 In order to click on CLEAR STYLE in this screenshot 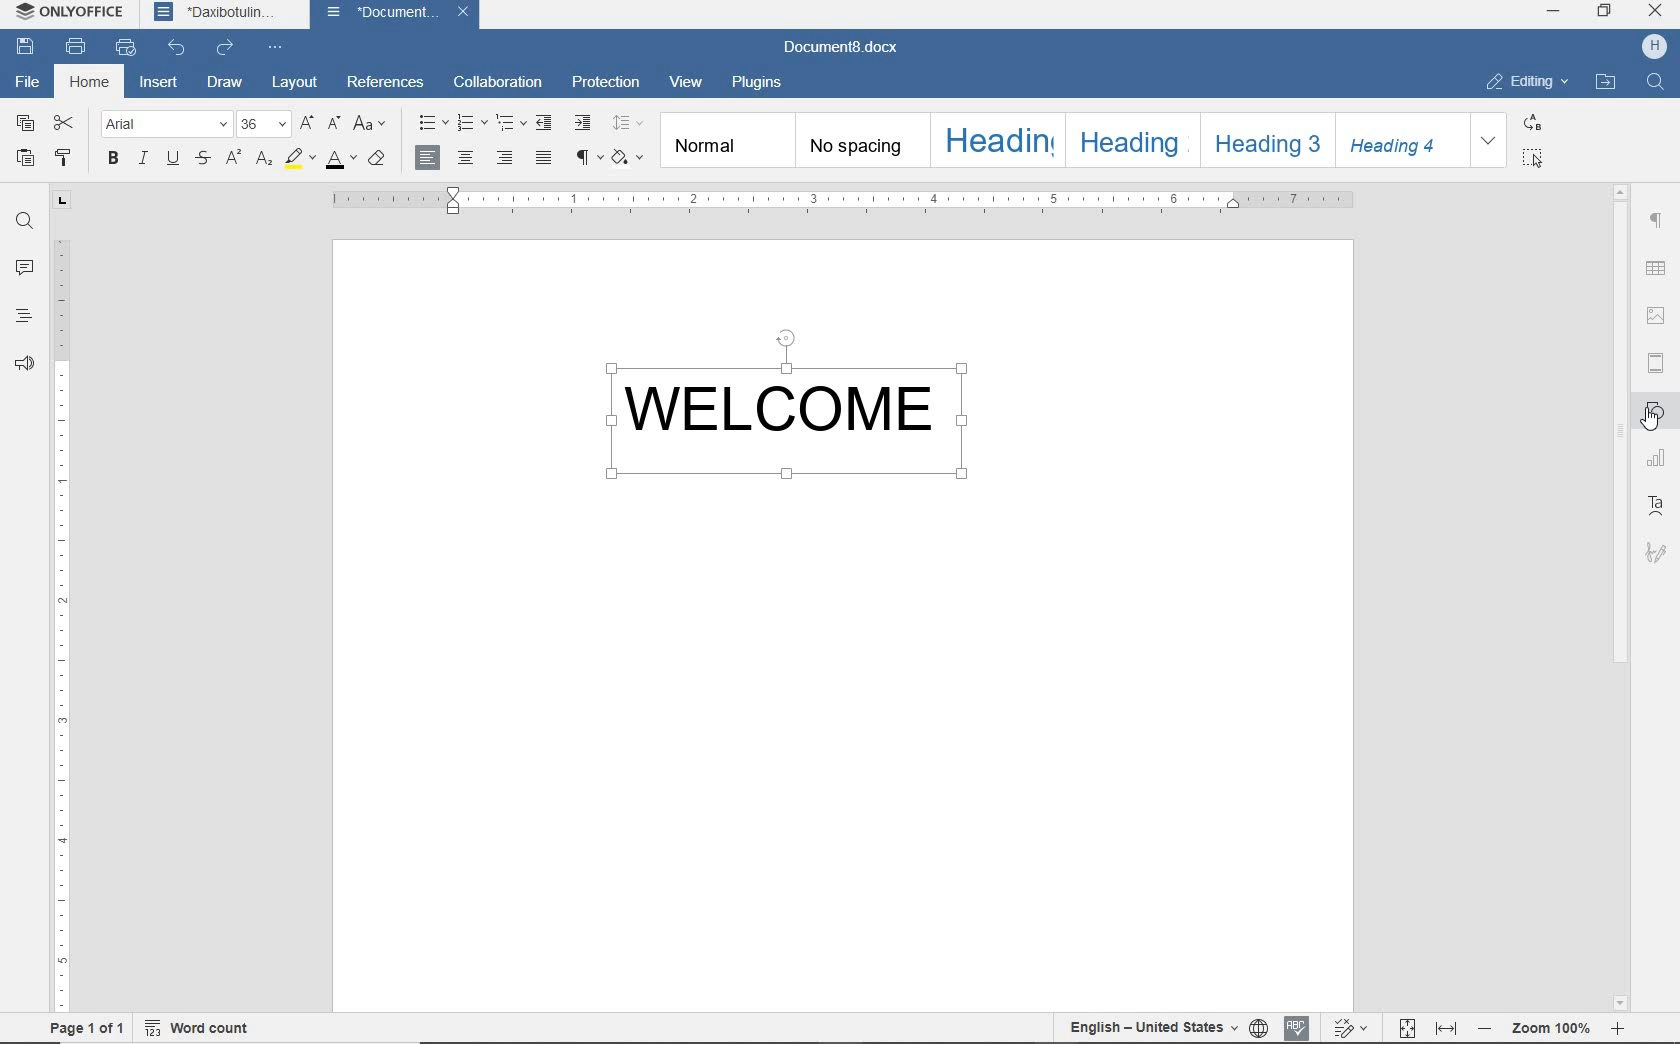, I will do `click(377, 159)`.